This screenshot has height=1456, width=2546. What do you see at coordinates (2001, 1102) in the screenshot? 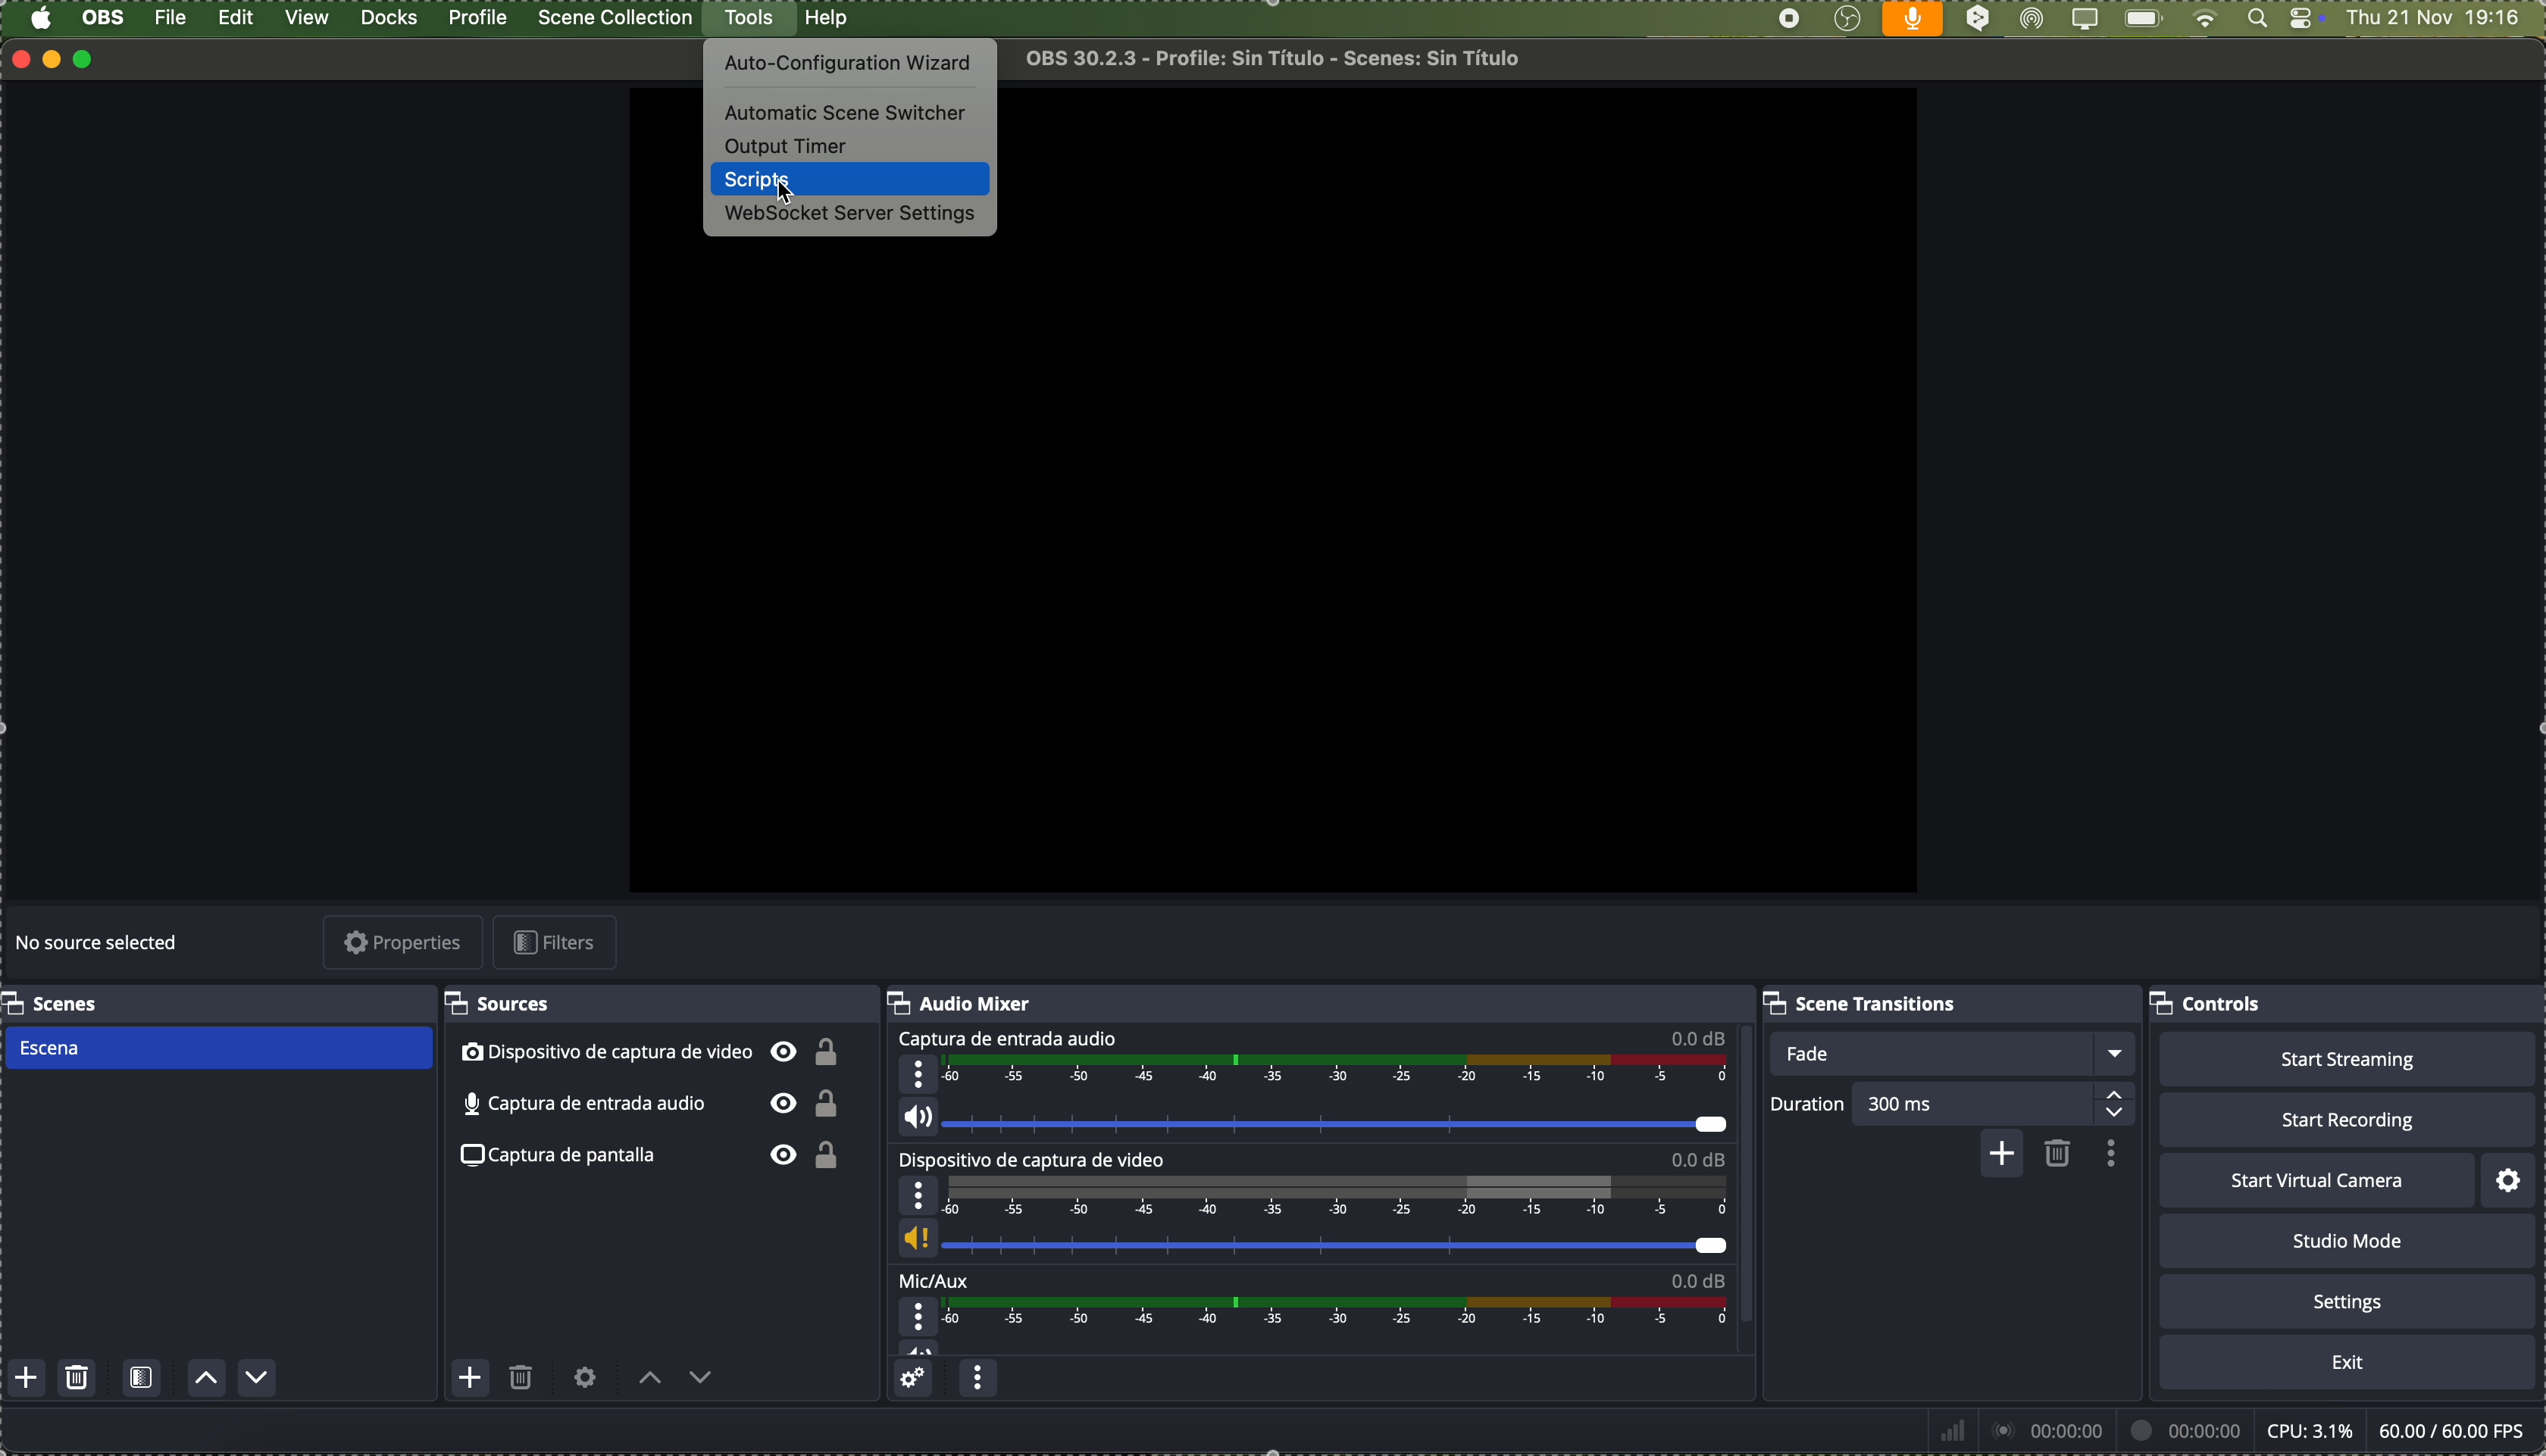
I see `300 ms` at bounding box center [2001, 1102].